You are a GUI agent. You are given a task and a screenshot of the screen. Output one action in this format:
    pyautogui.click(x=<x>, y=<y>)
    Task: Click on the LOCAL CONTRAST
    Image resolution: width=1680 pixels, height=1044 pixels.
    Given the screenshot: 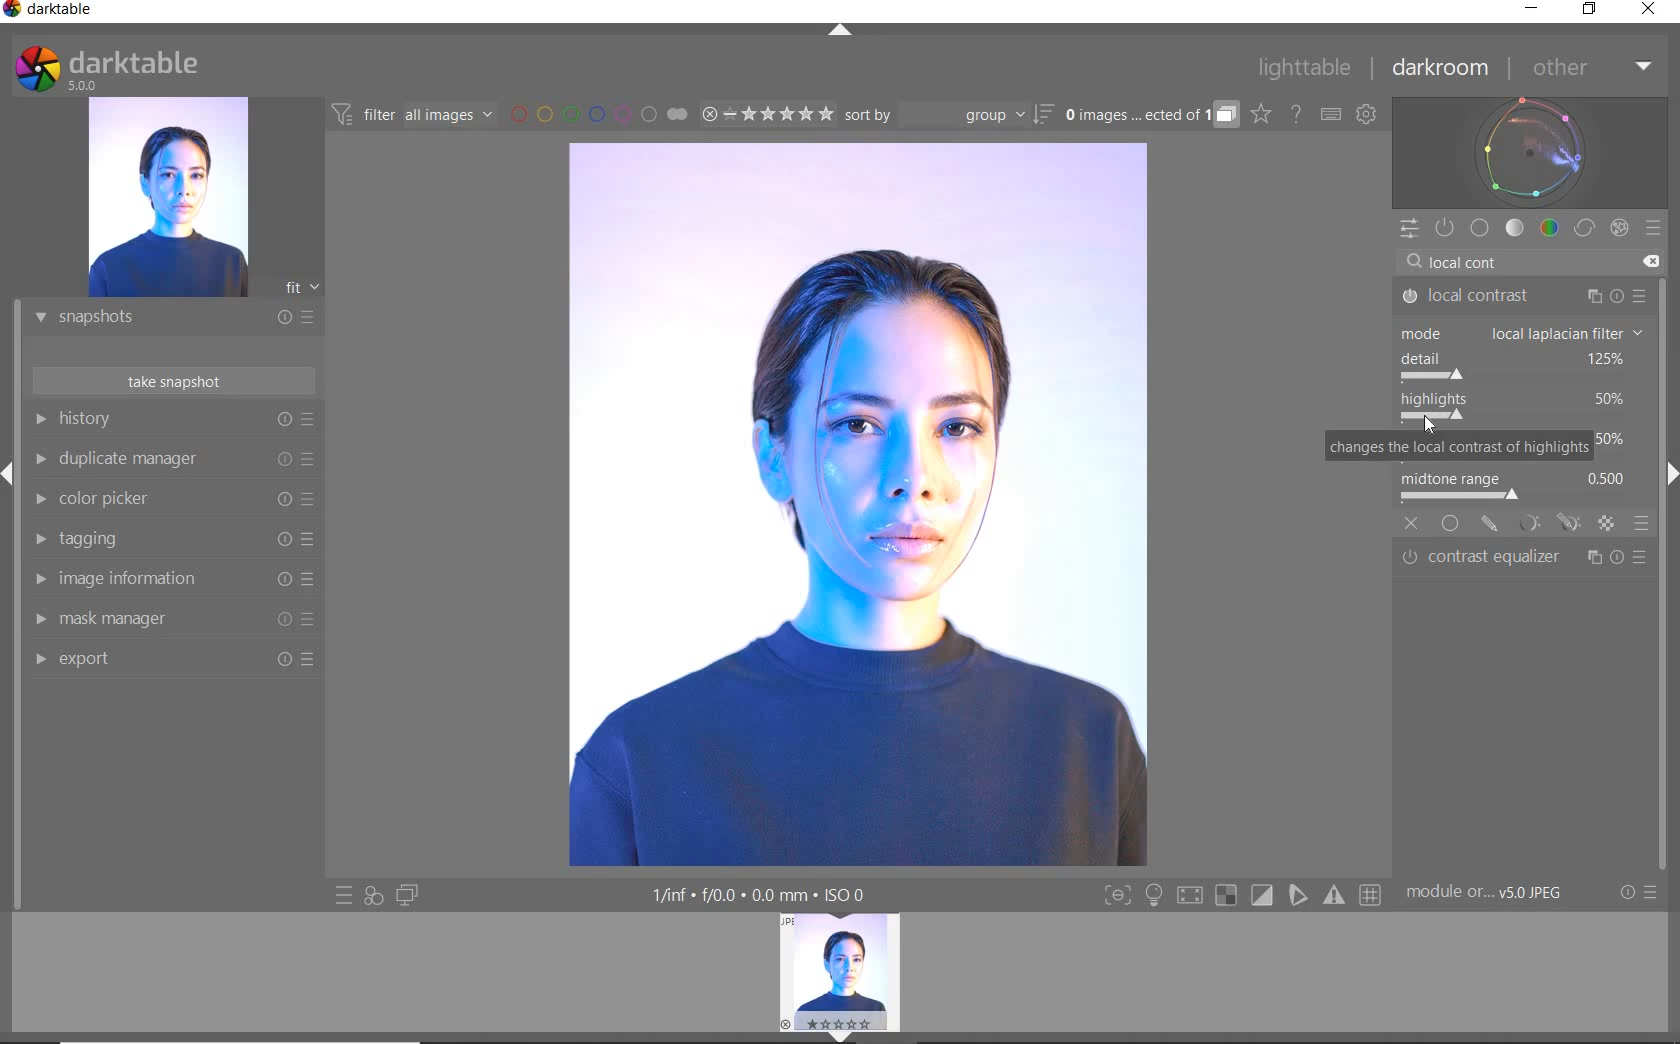 What is the action you would take?
    pyautogui.click(x=1524, y=297)
    